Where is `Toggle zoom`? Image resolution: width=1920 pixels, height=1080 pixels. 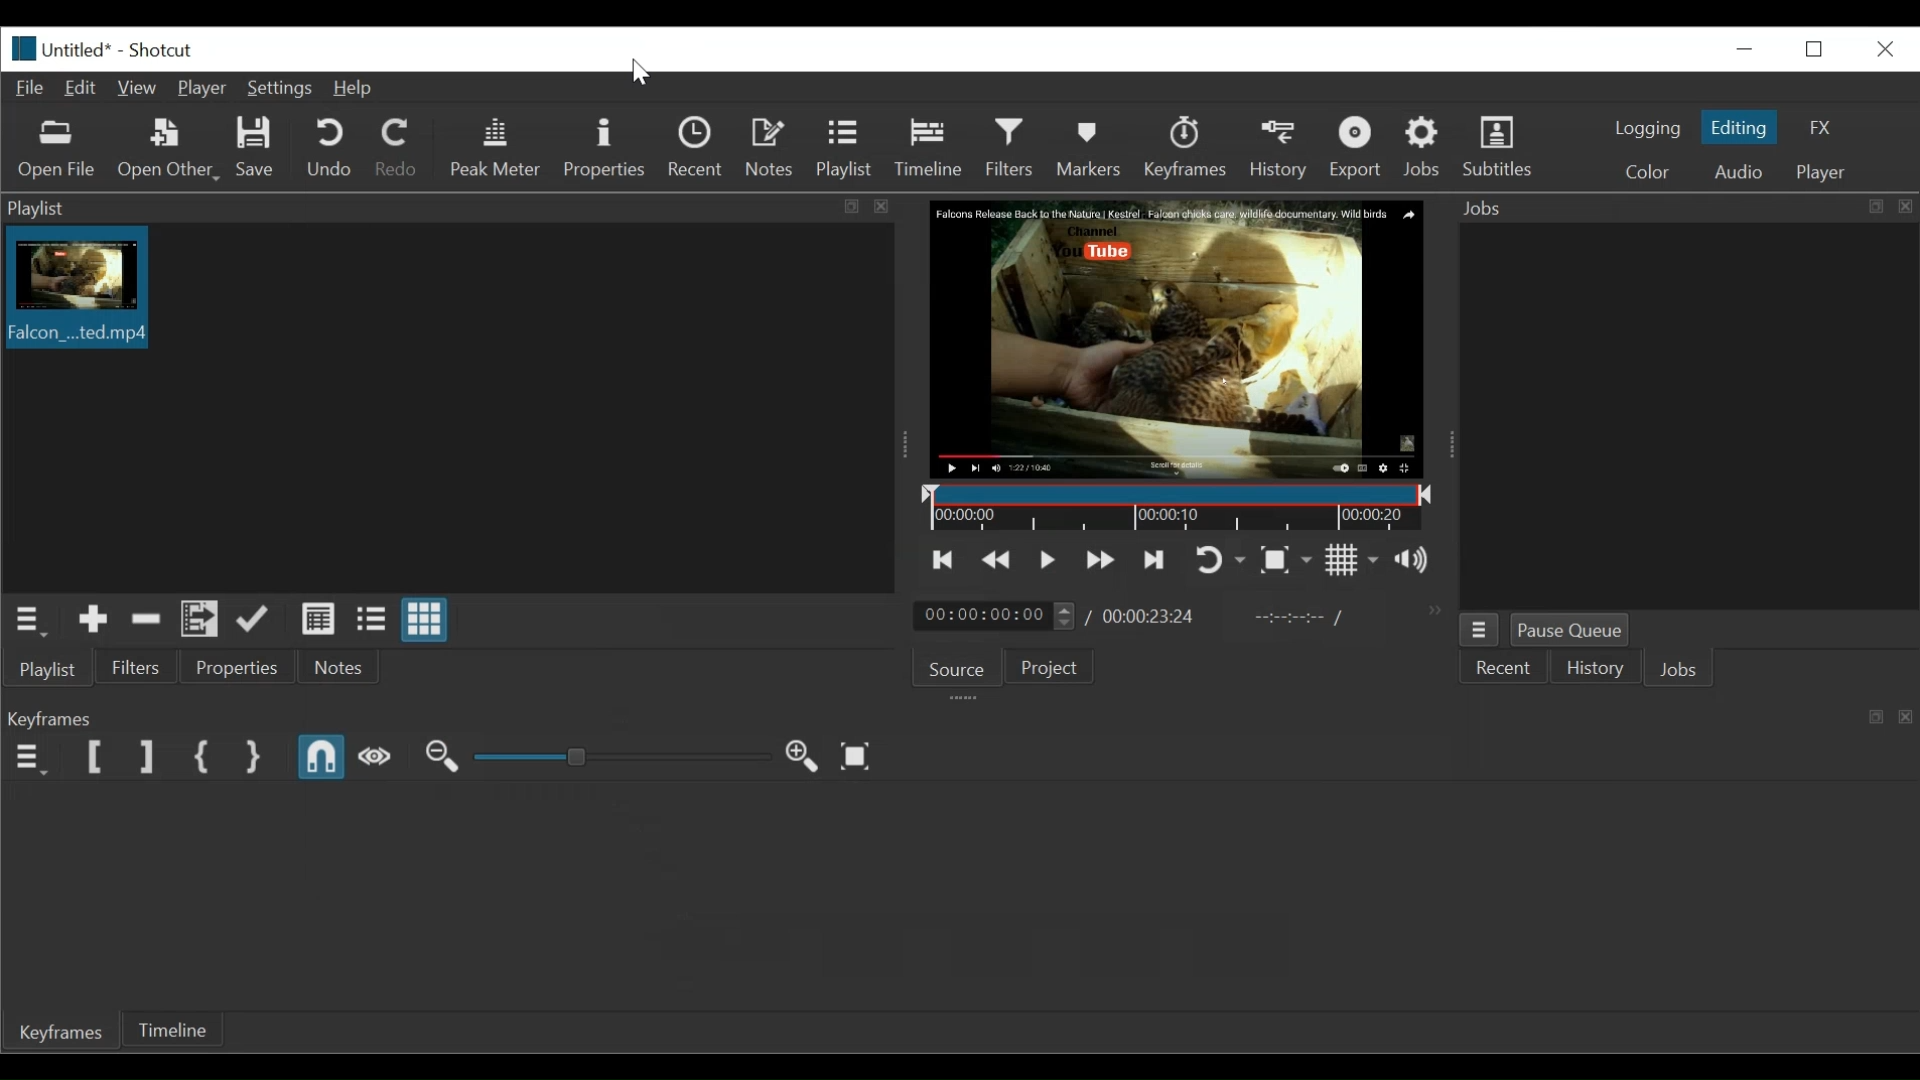 Toggle zoom is located at coordinates (1288, 560).